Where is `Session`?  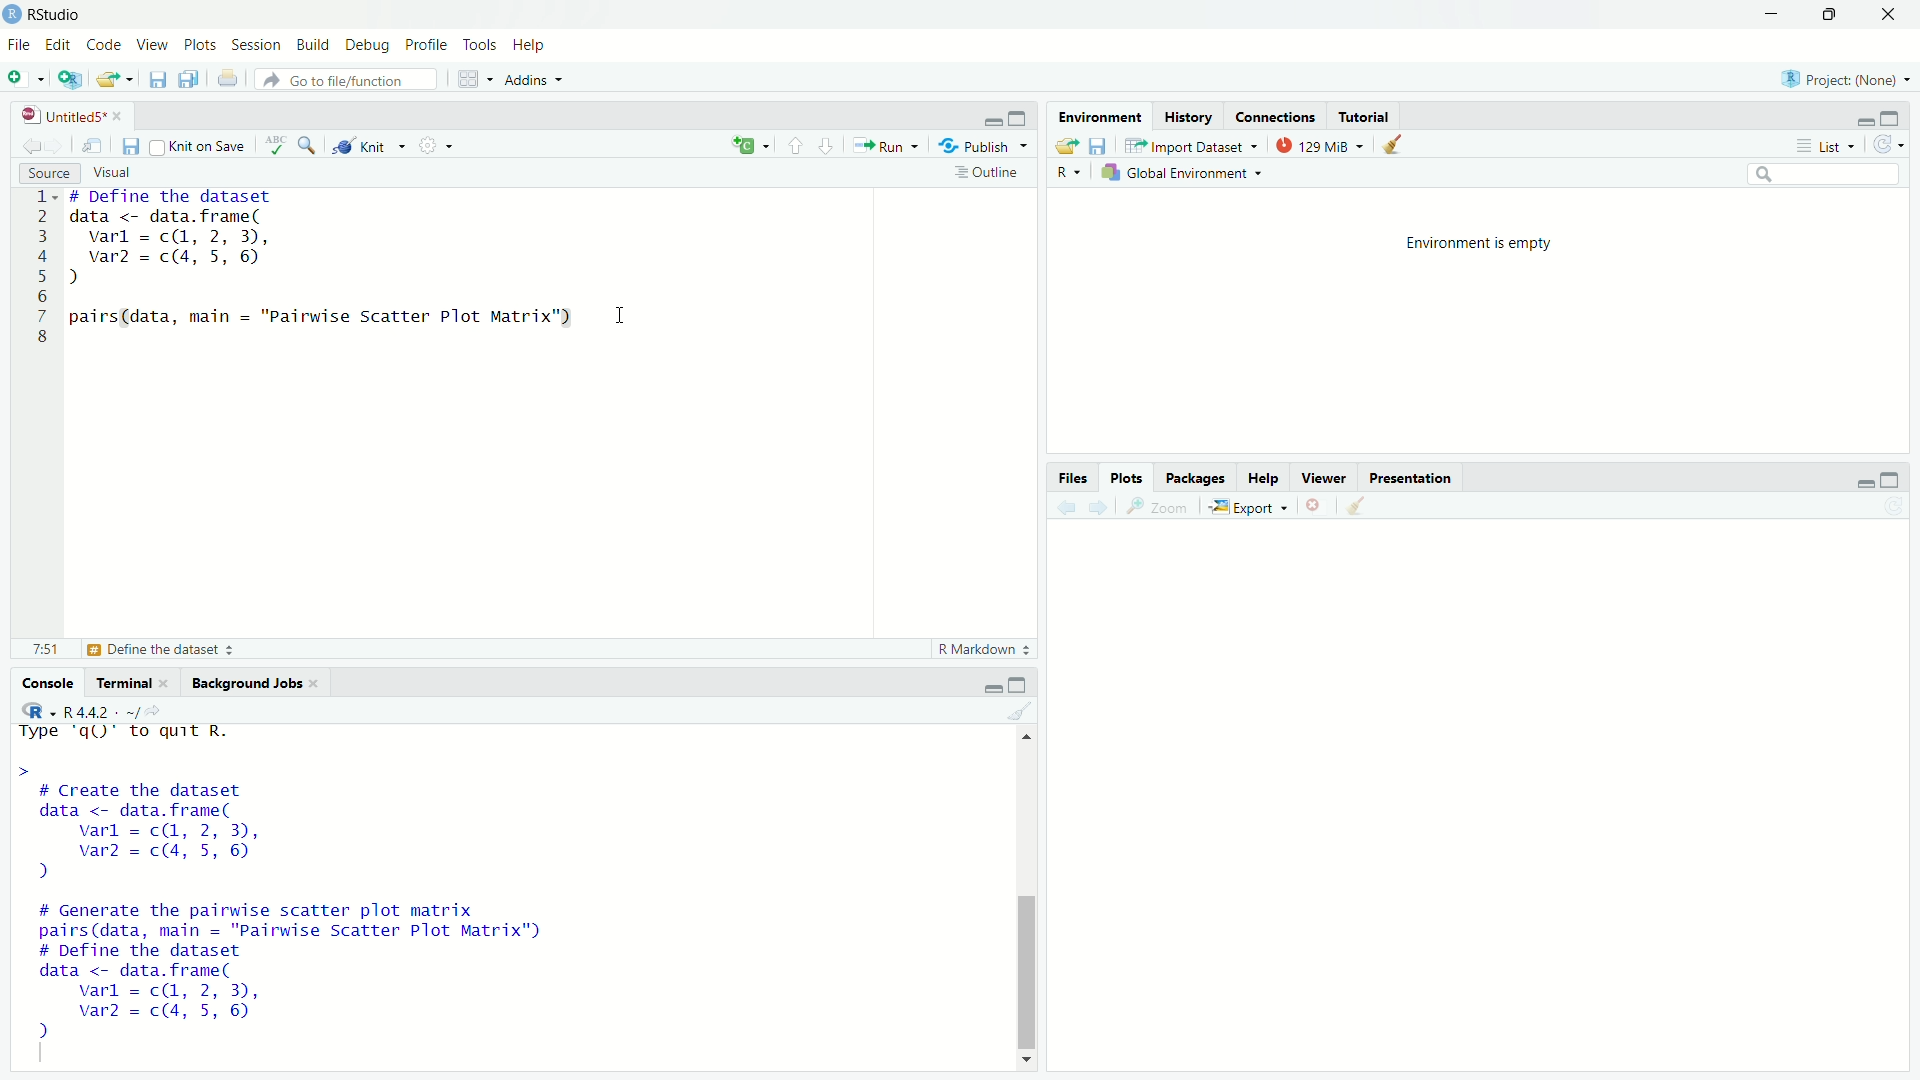 Session is located at coordinates (256, 44).